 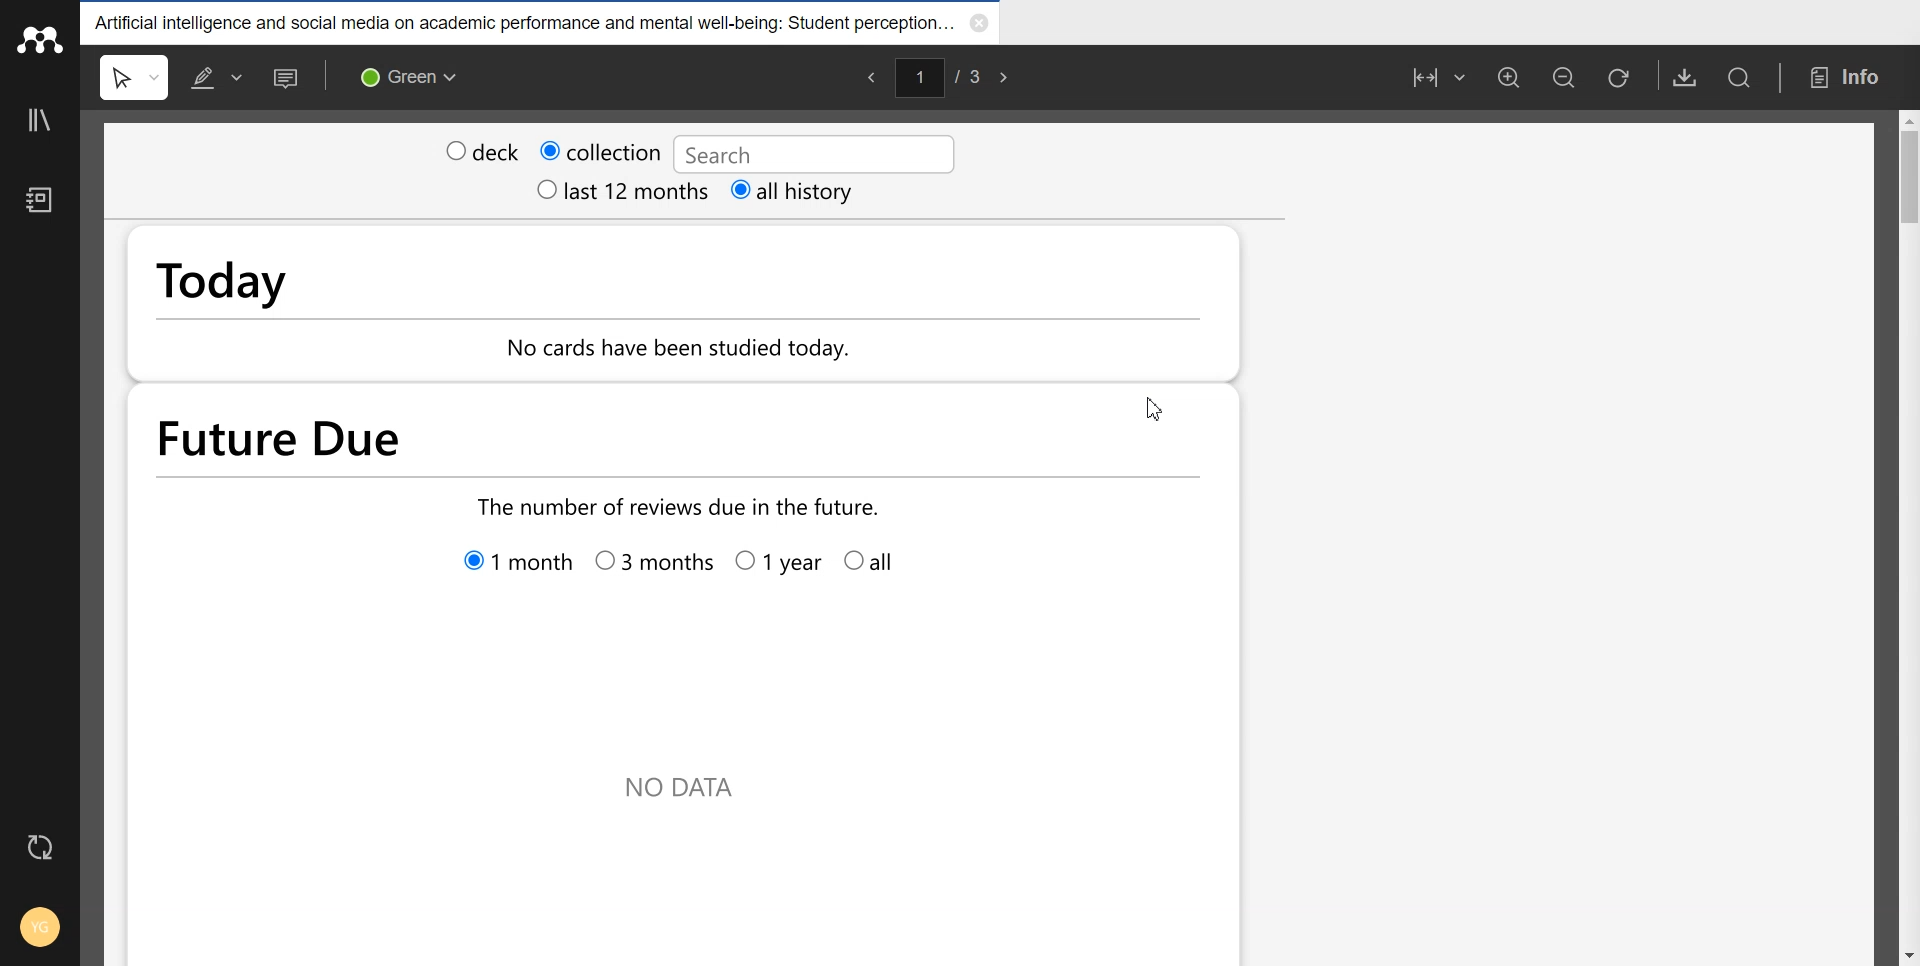 I want to click on Account, so click(x=38, y=926).